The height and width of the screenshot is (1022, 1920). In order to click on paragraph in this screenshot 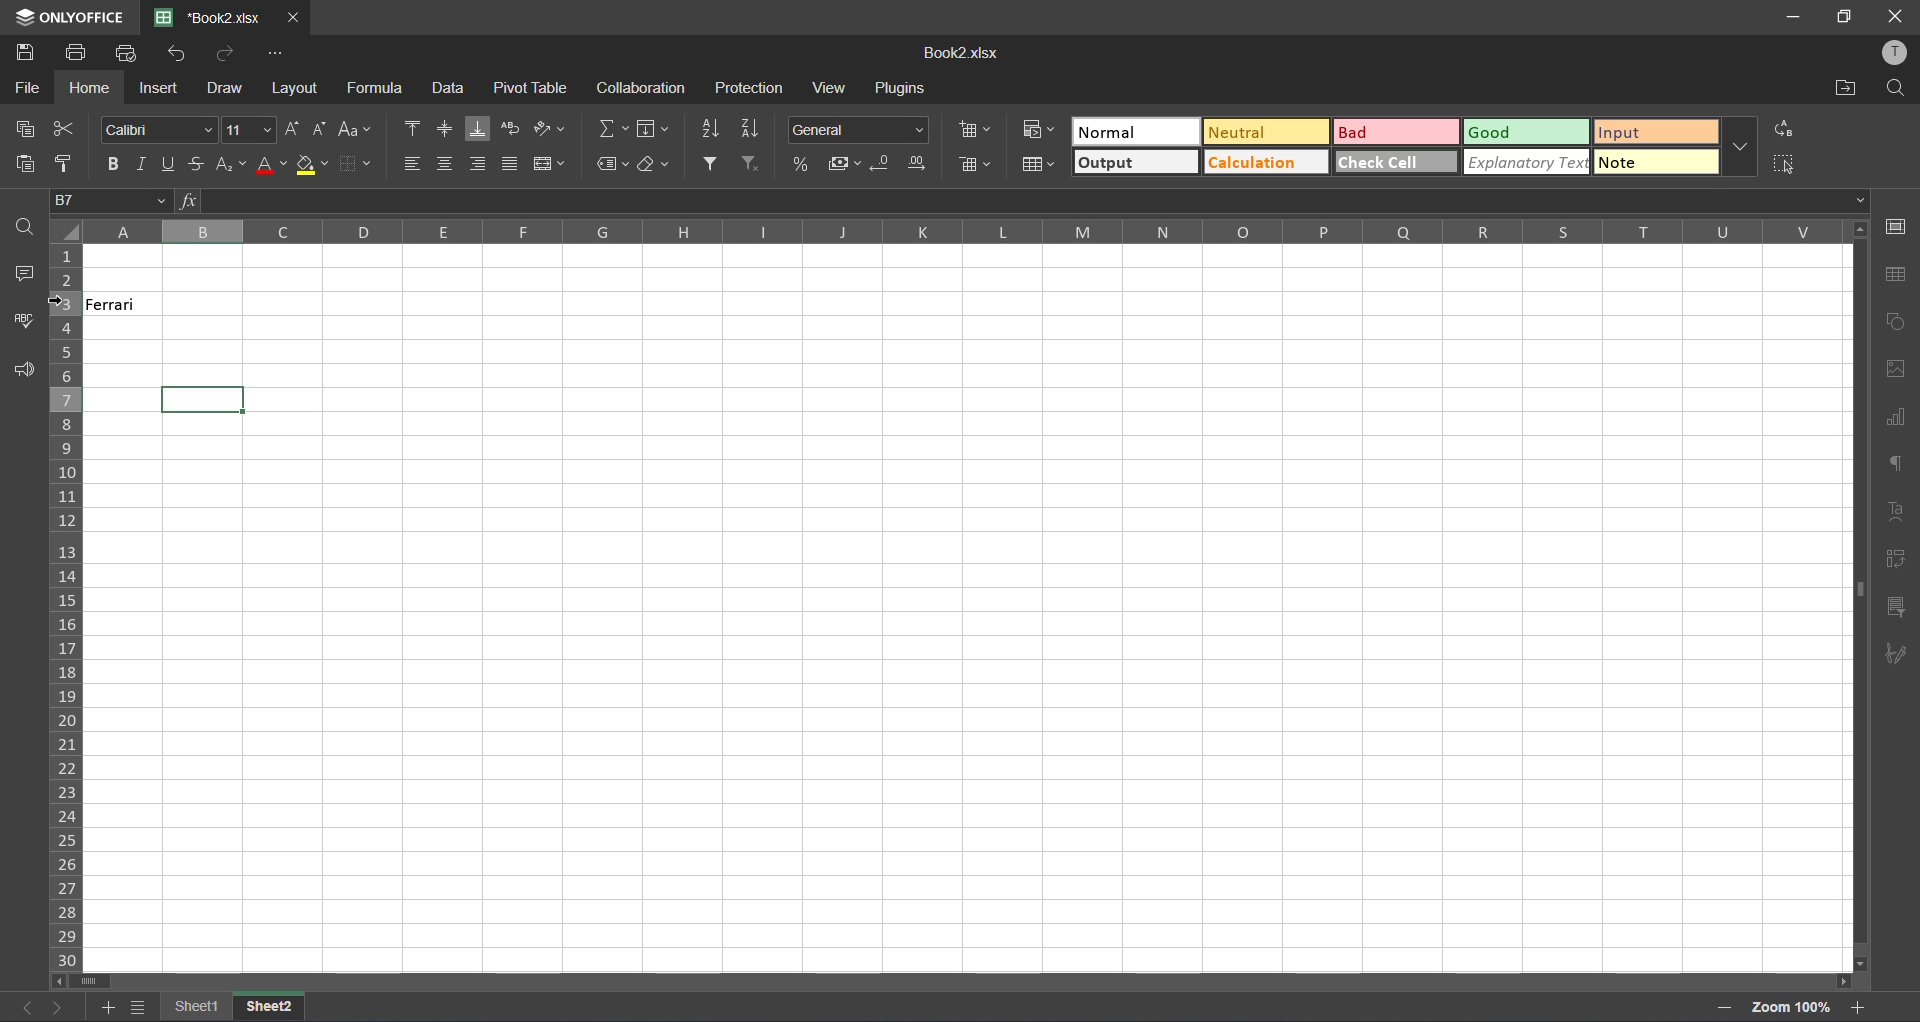, I will do `click(1897, 469)`.